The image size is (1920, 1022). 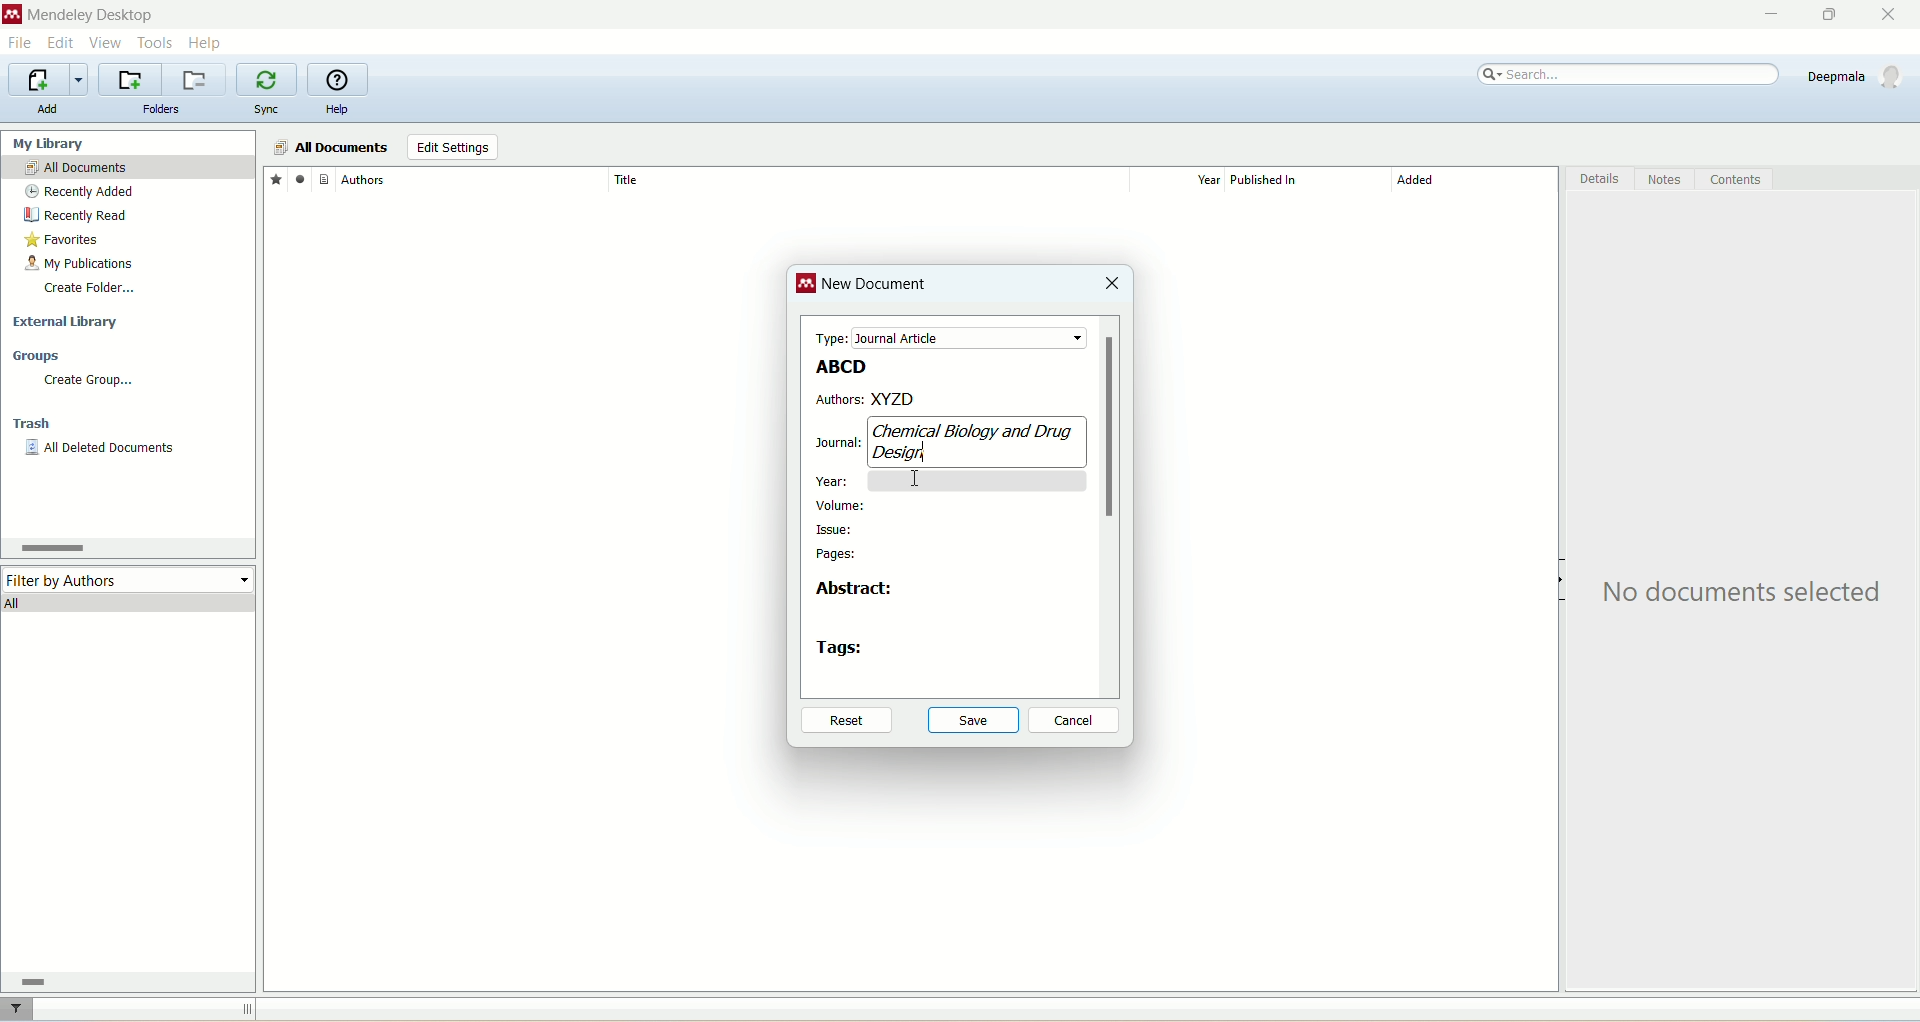 I want to click on minimize, so click(x=1767, y=15).